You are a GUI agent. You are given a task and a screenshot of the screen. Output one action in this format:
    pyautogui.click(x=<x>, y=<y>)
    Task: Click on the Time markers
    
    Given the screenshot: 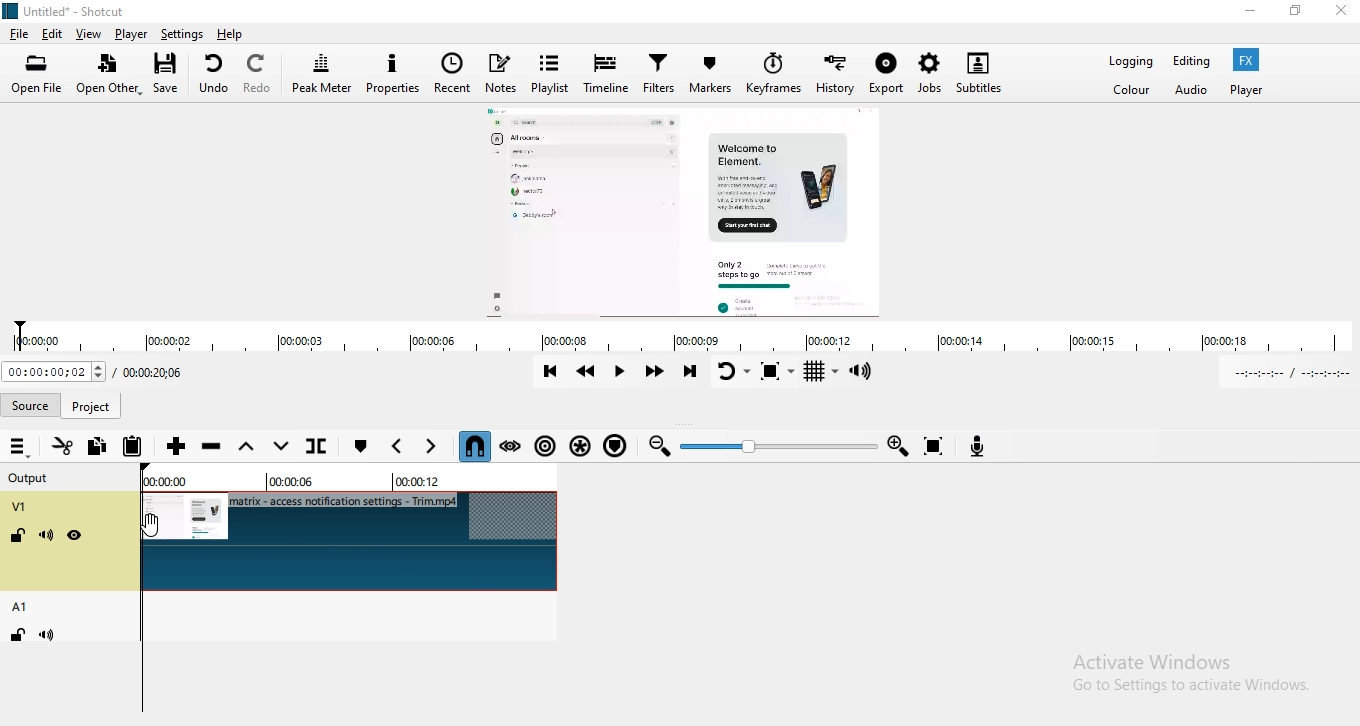 What is the action you would take?
    pyautogui.click(x=351, y=483)
    